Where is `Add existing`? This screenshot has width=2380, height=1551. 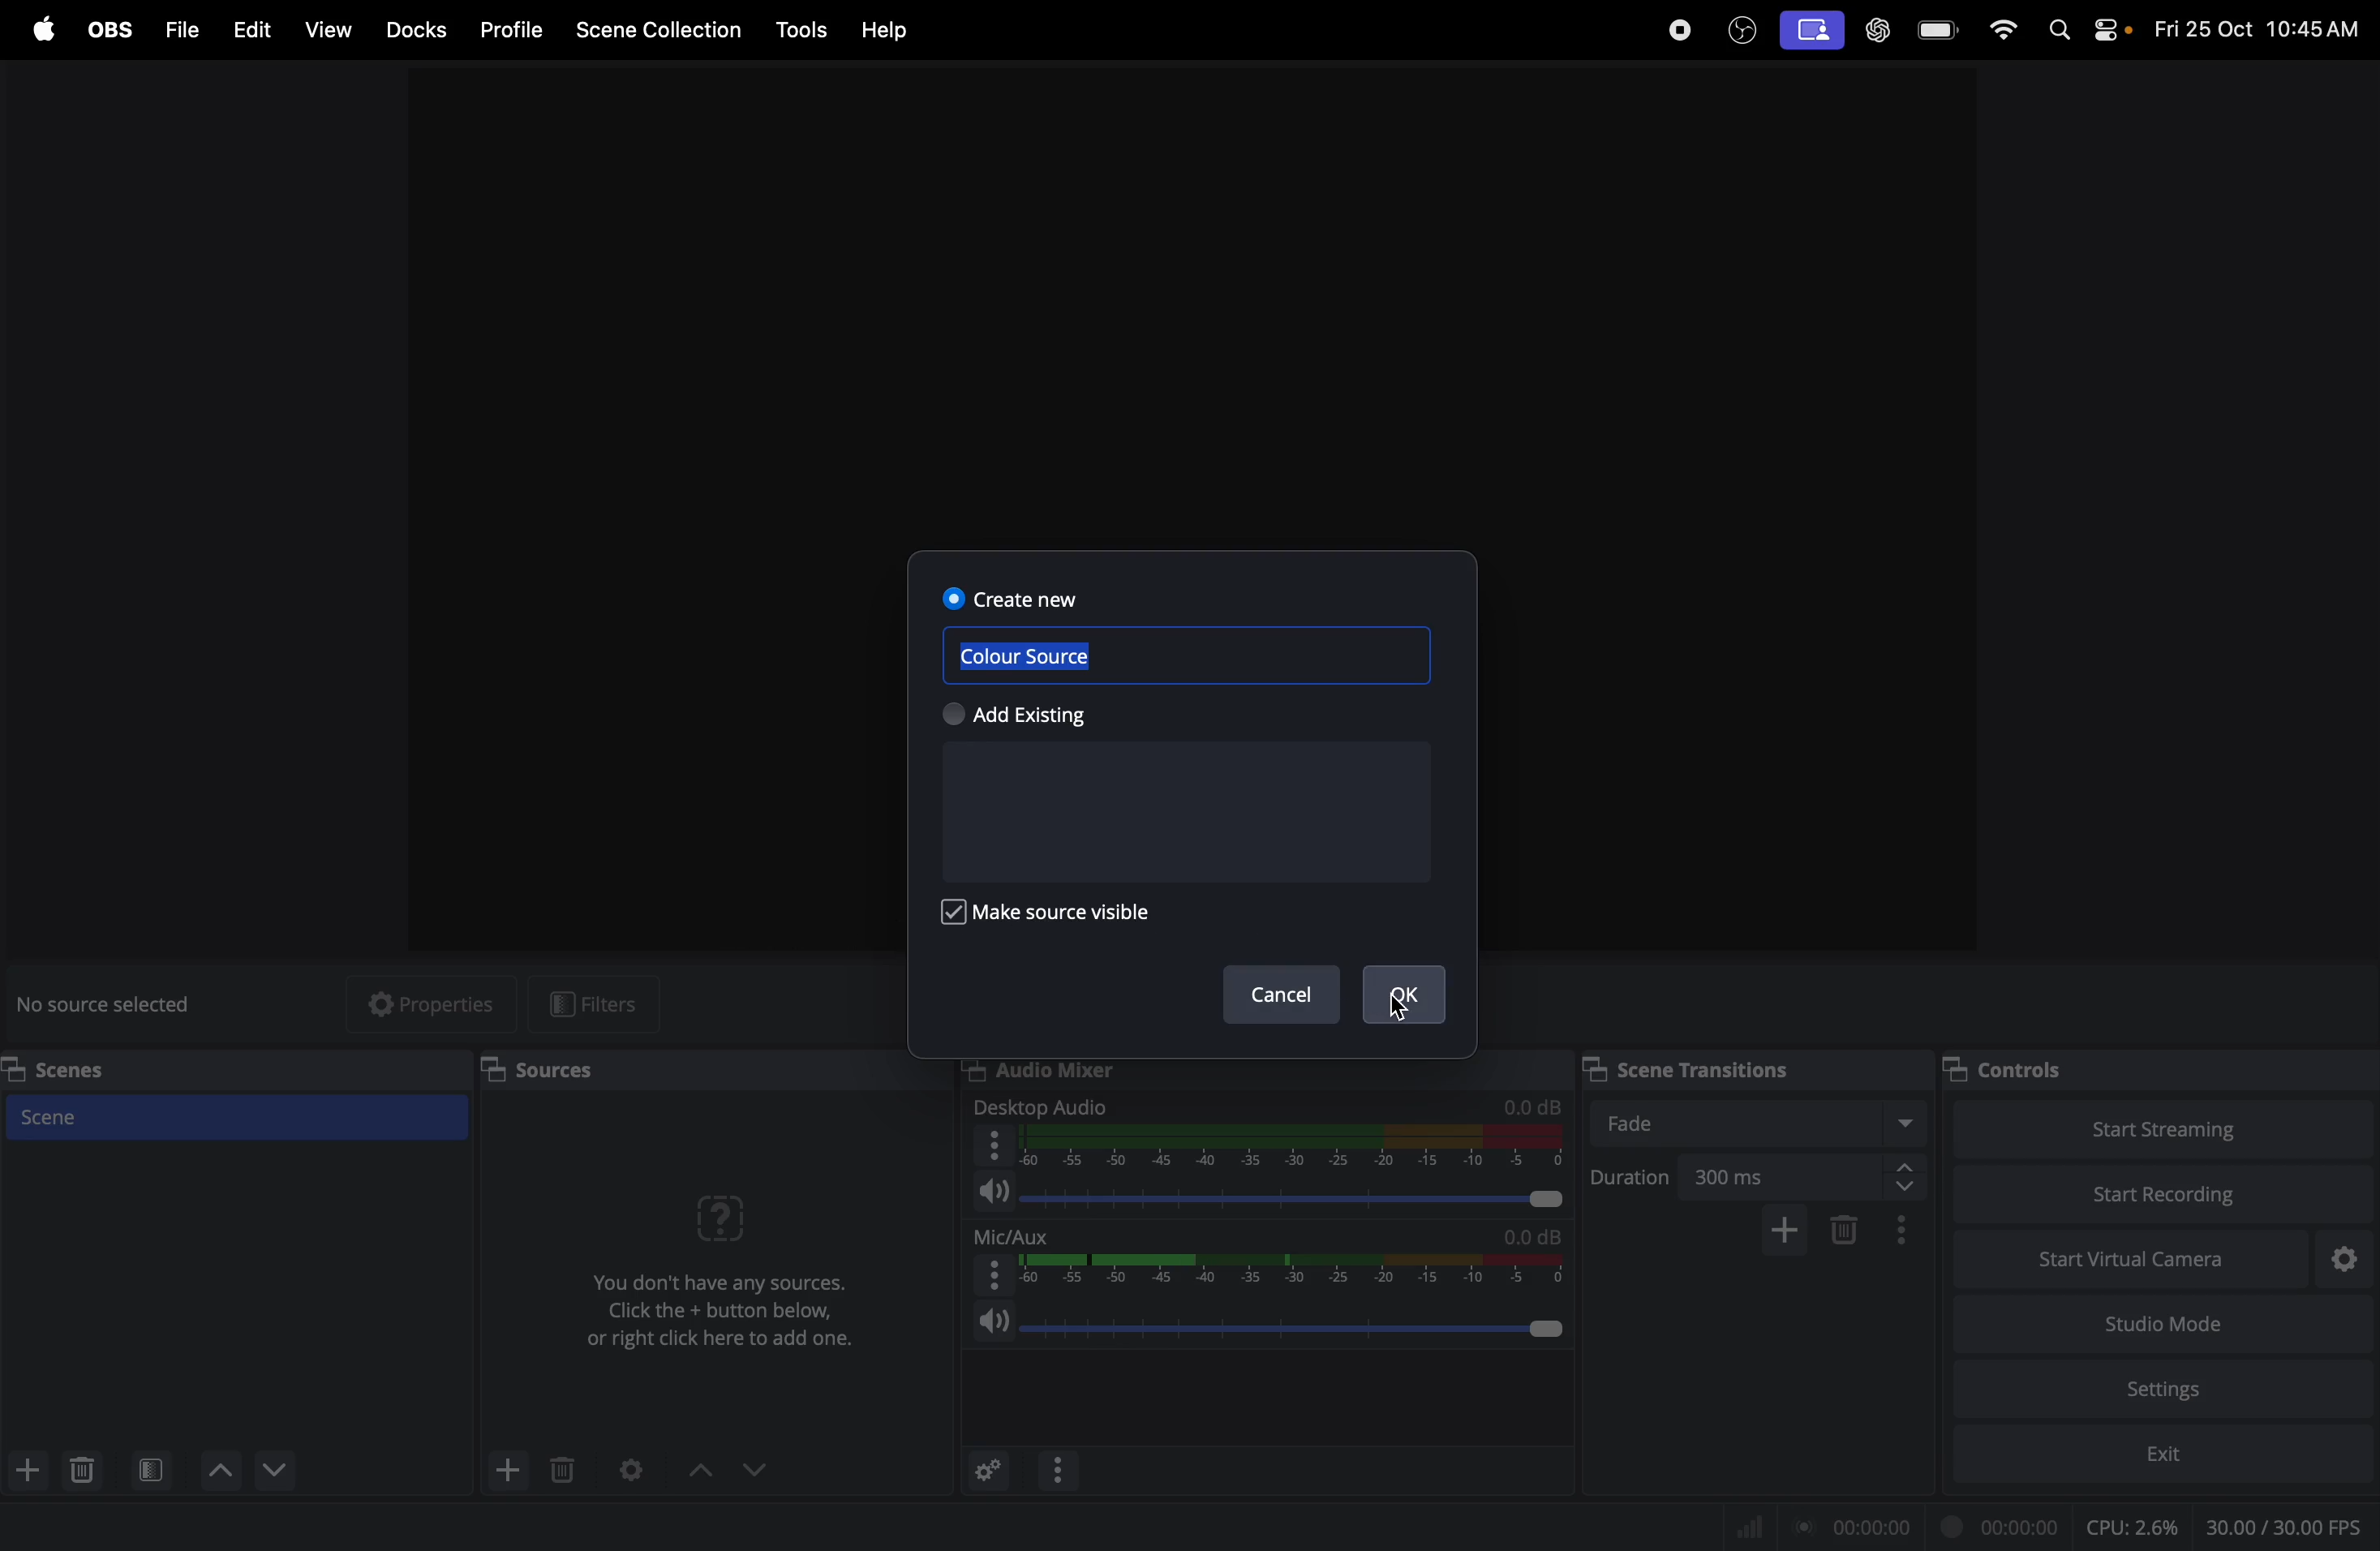
Add existing is located at coordinates (1028, 716).